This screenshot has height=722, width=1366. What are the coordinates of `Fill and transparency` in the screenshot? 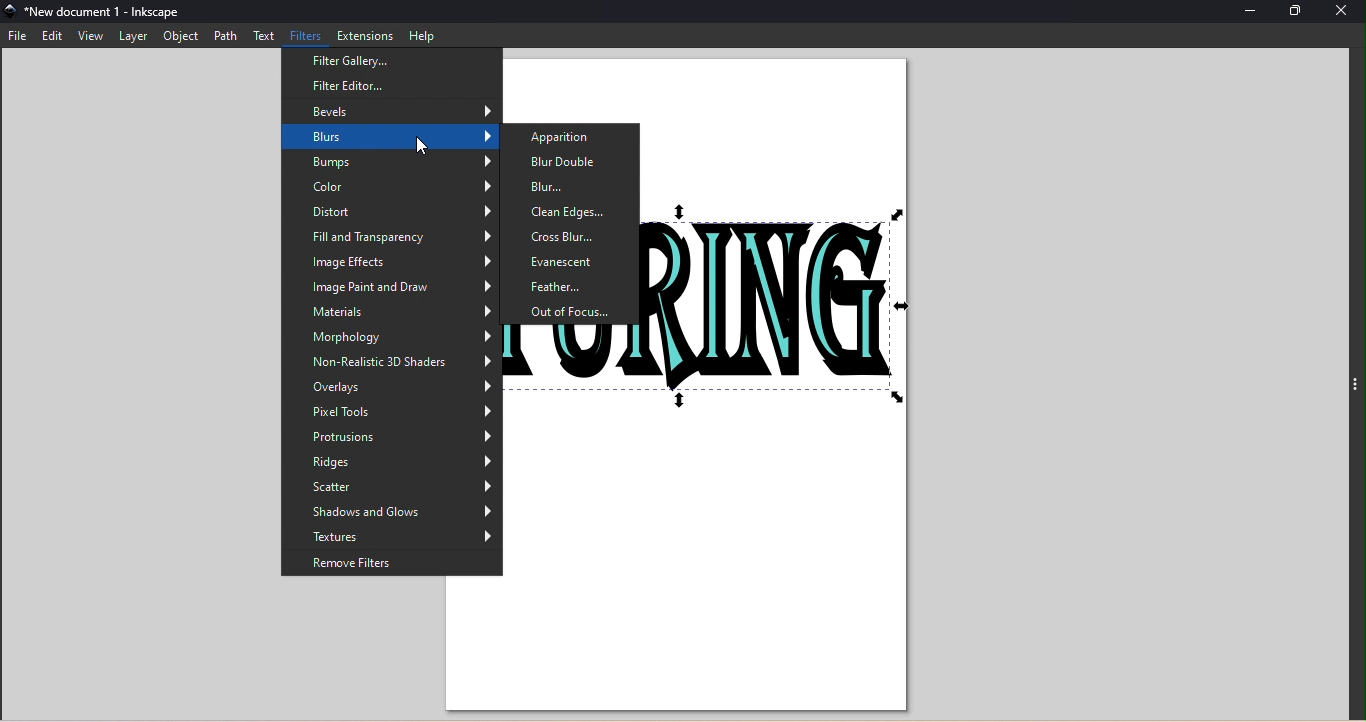 It's located at (392, 239).